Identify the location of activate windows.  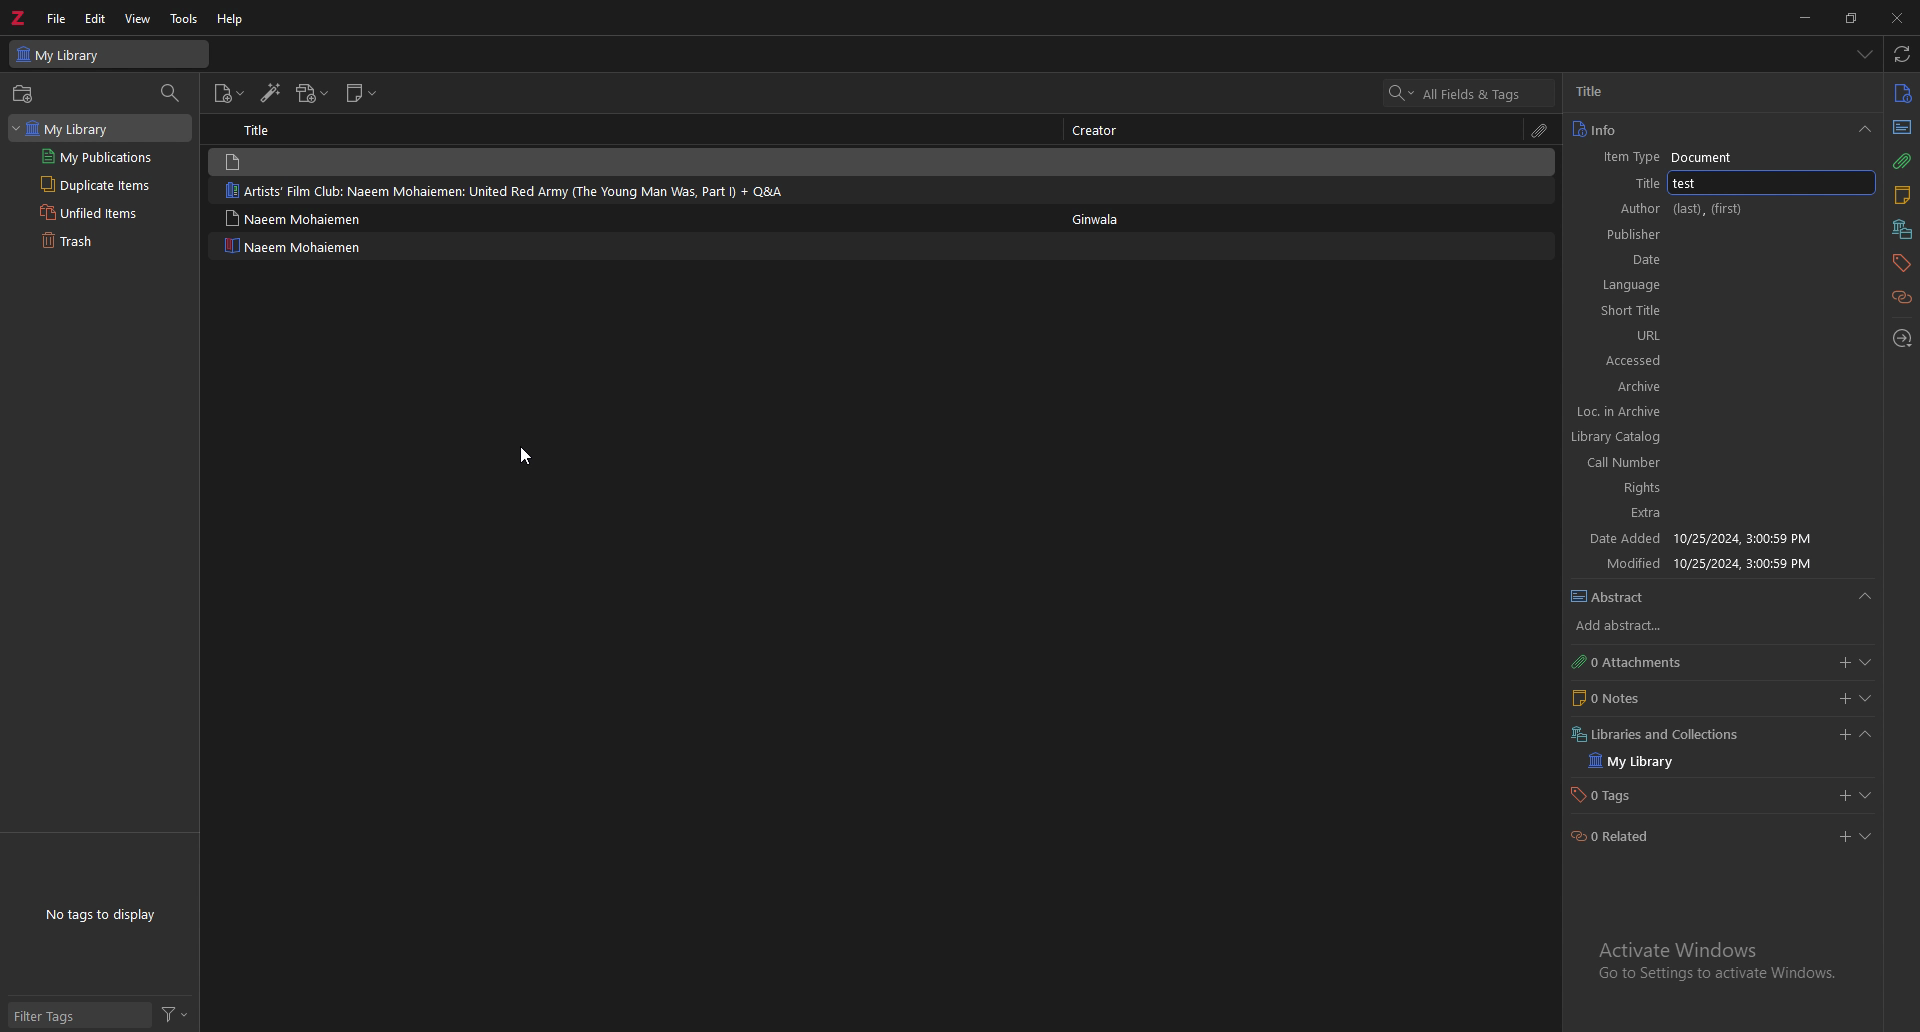
(1713, 963).